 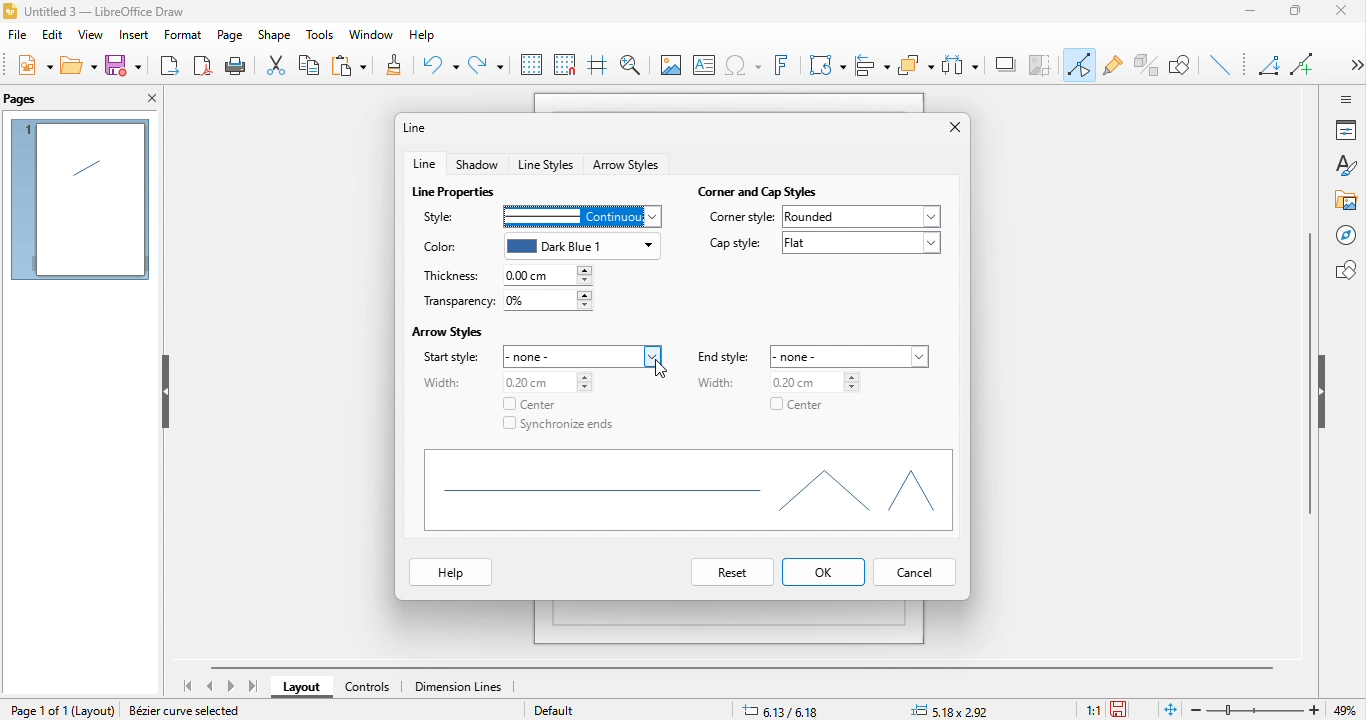 I want to click on line, so click(x=422, y=127).